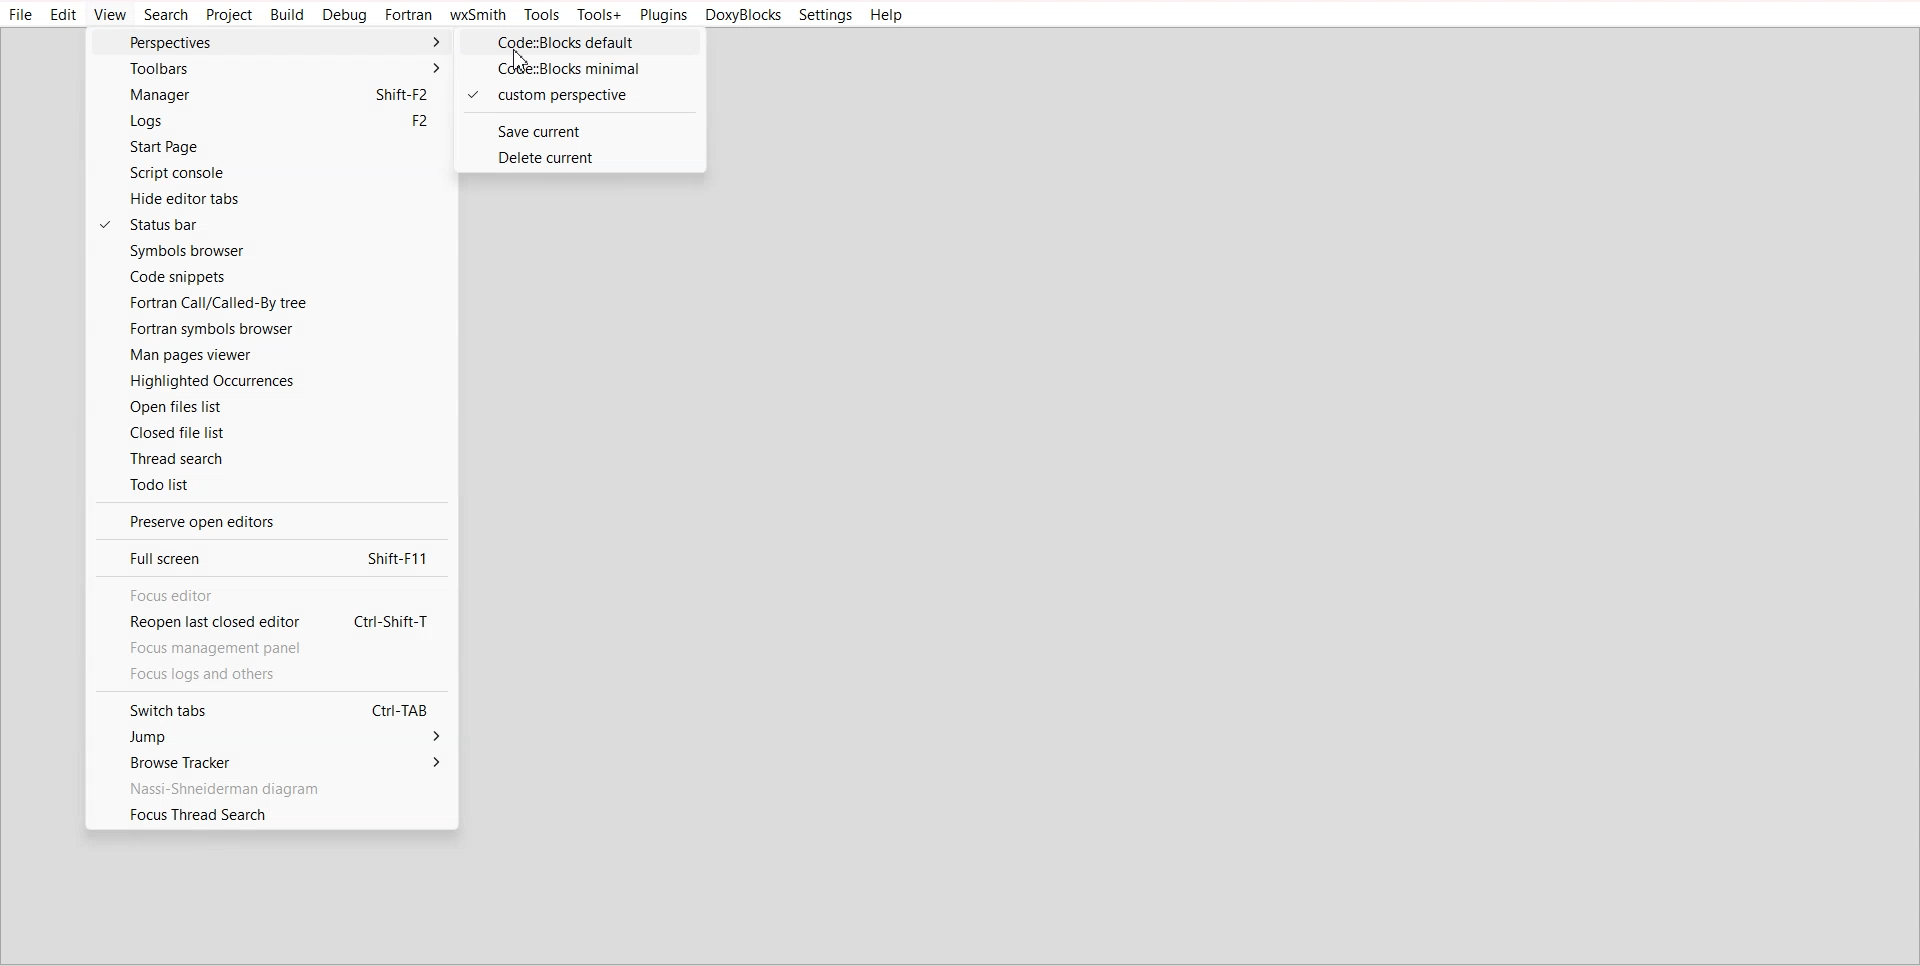  I want to click on Fortran symbols browser, so click(270, 329).